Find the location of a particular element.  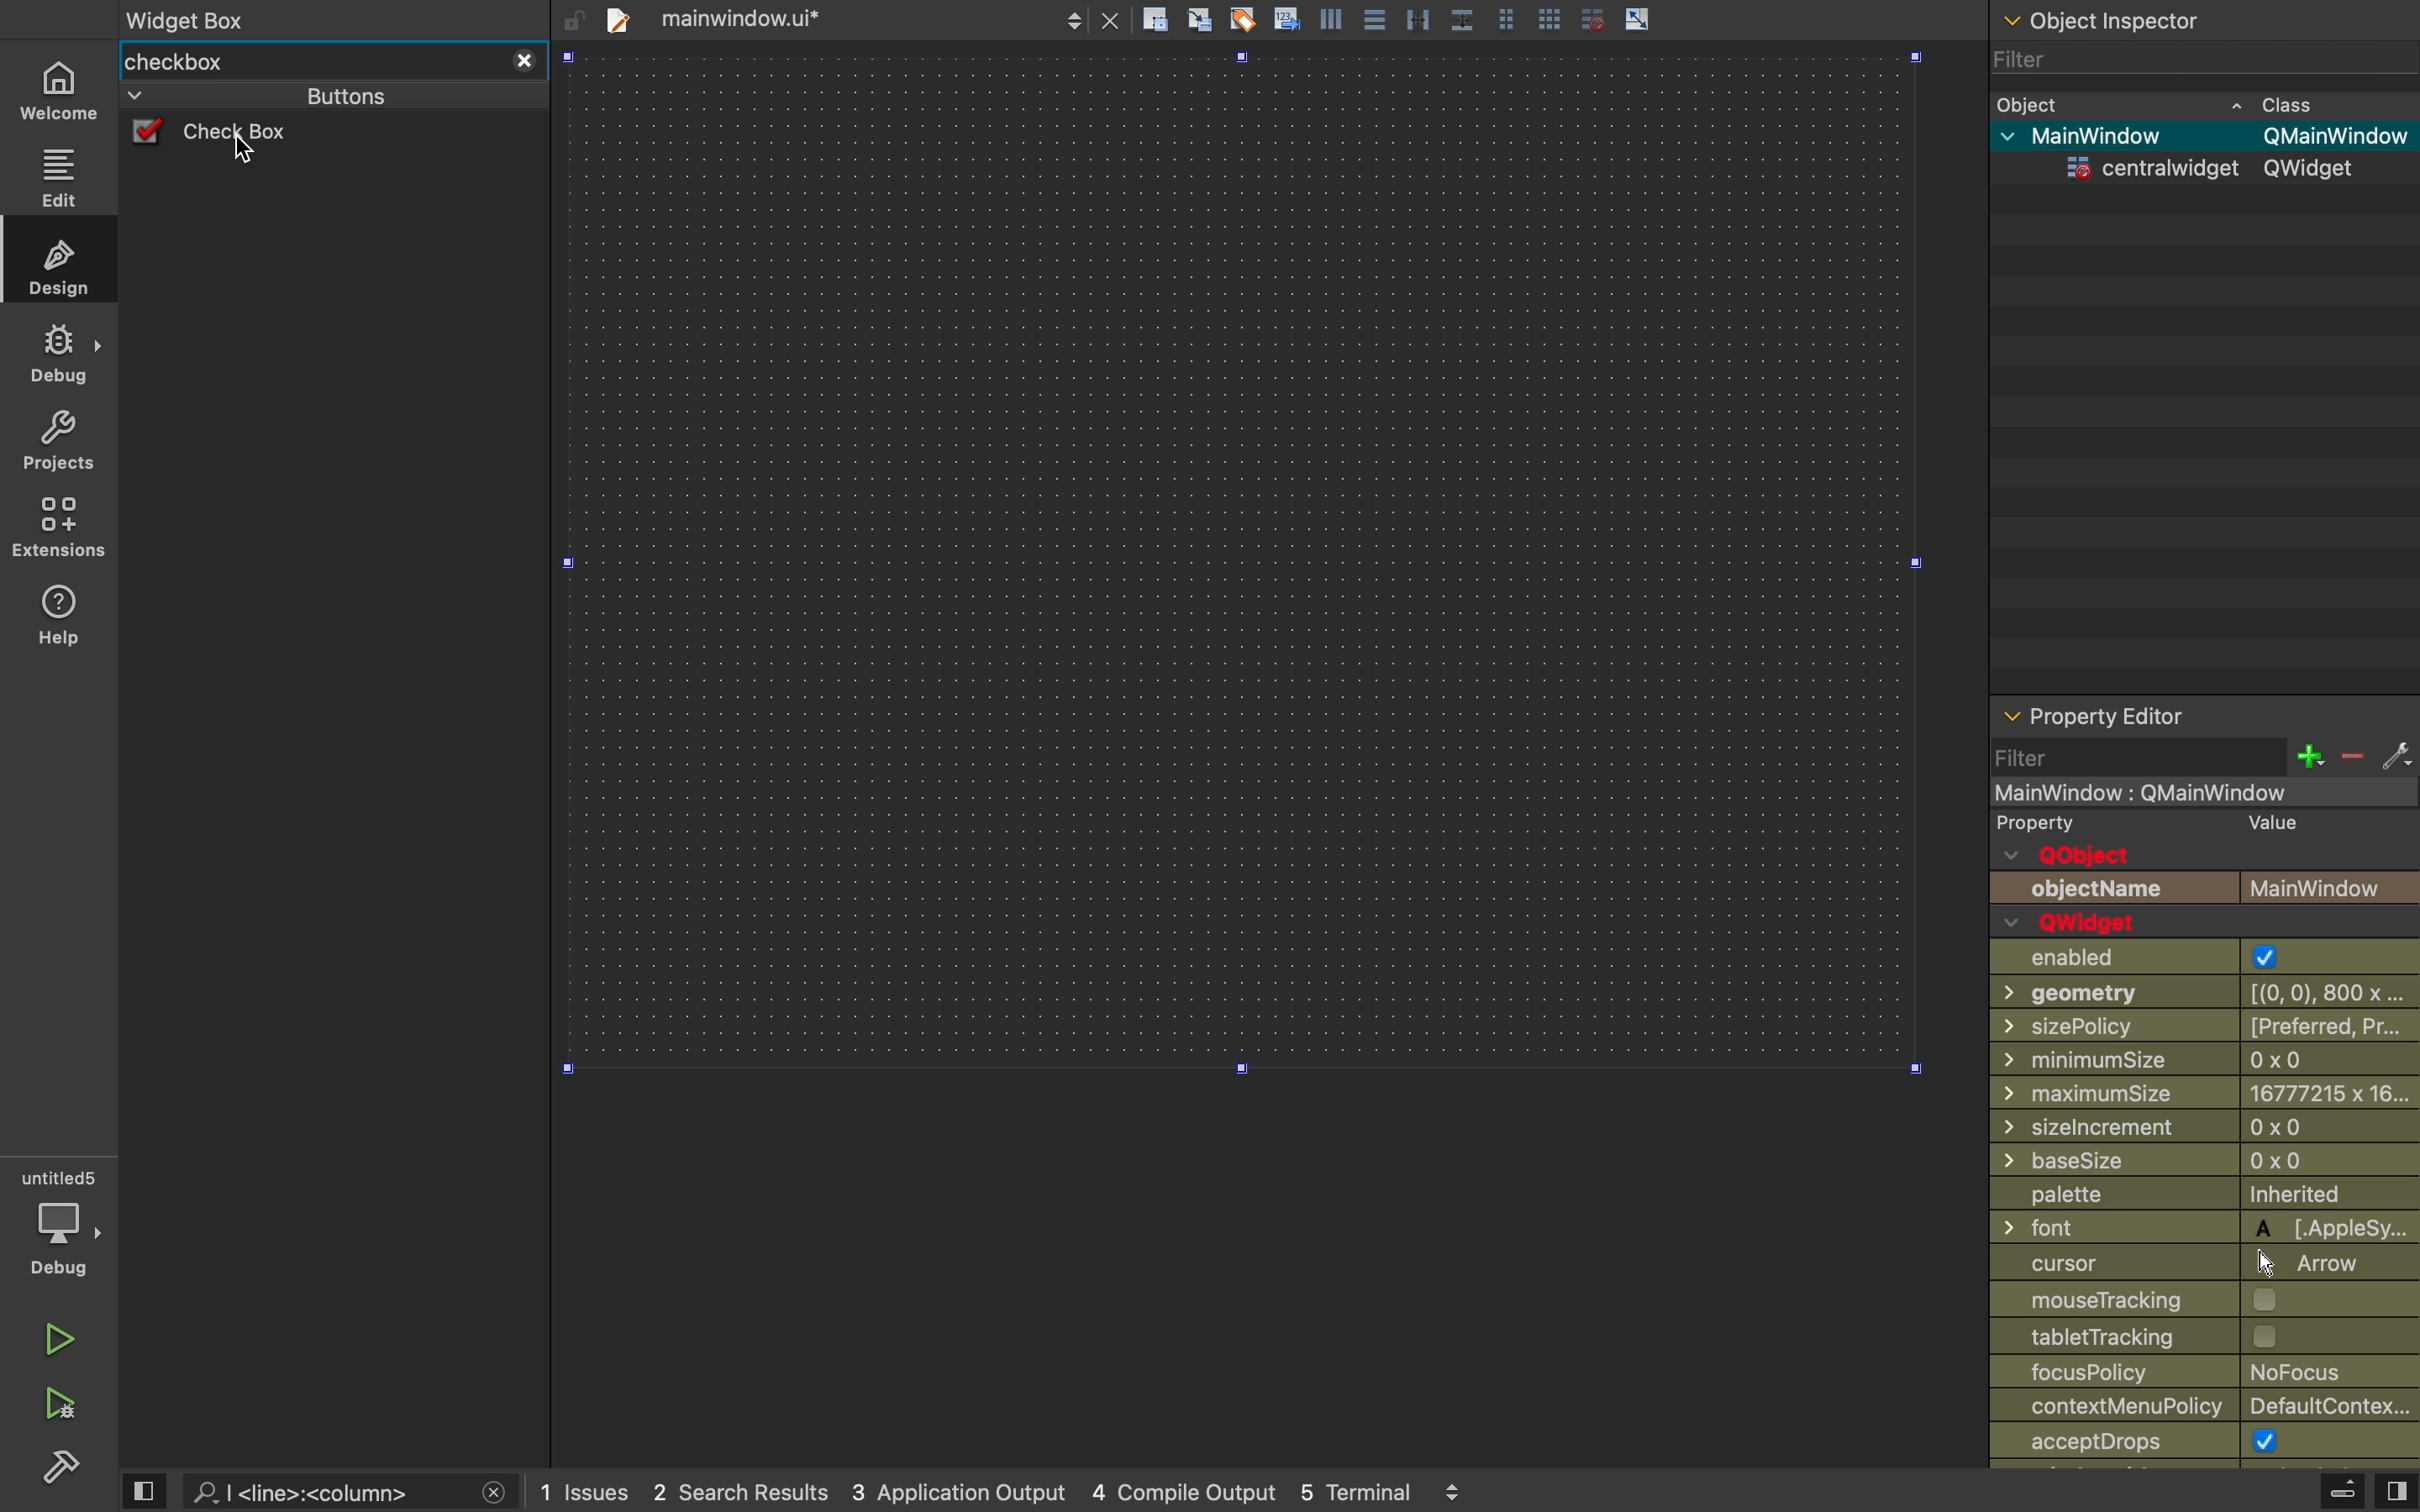

grid view medium is located at coordinates (1505, 17).